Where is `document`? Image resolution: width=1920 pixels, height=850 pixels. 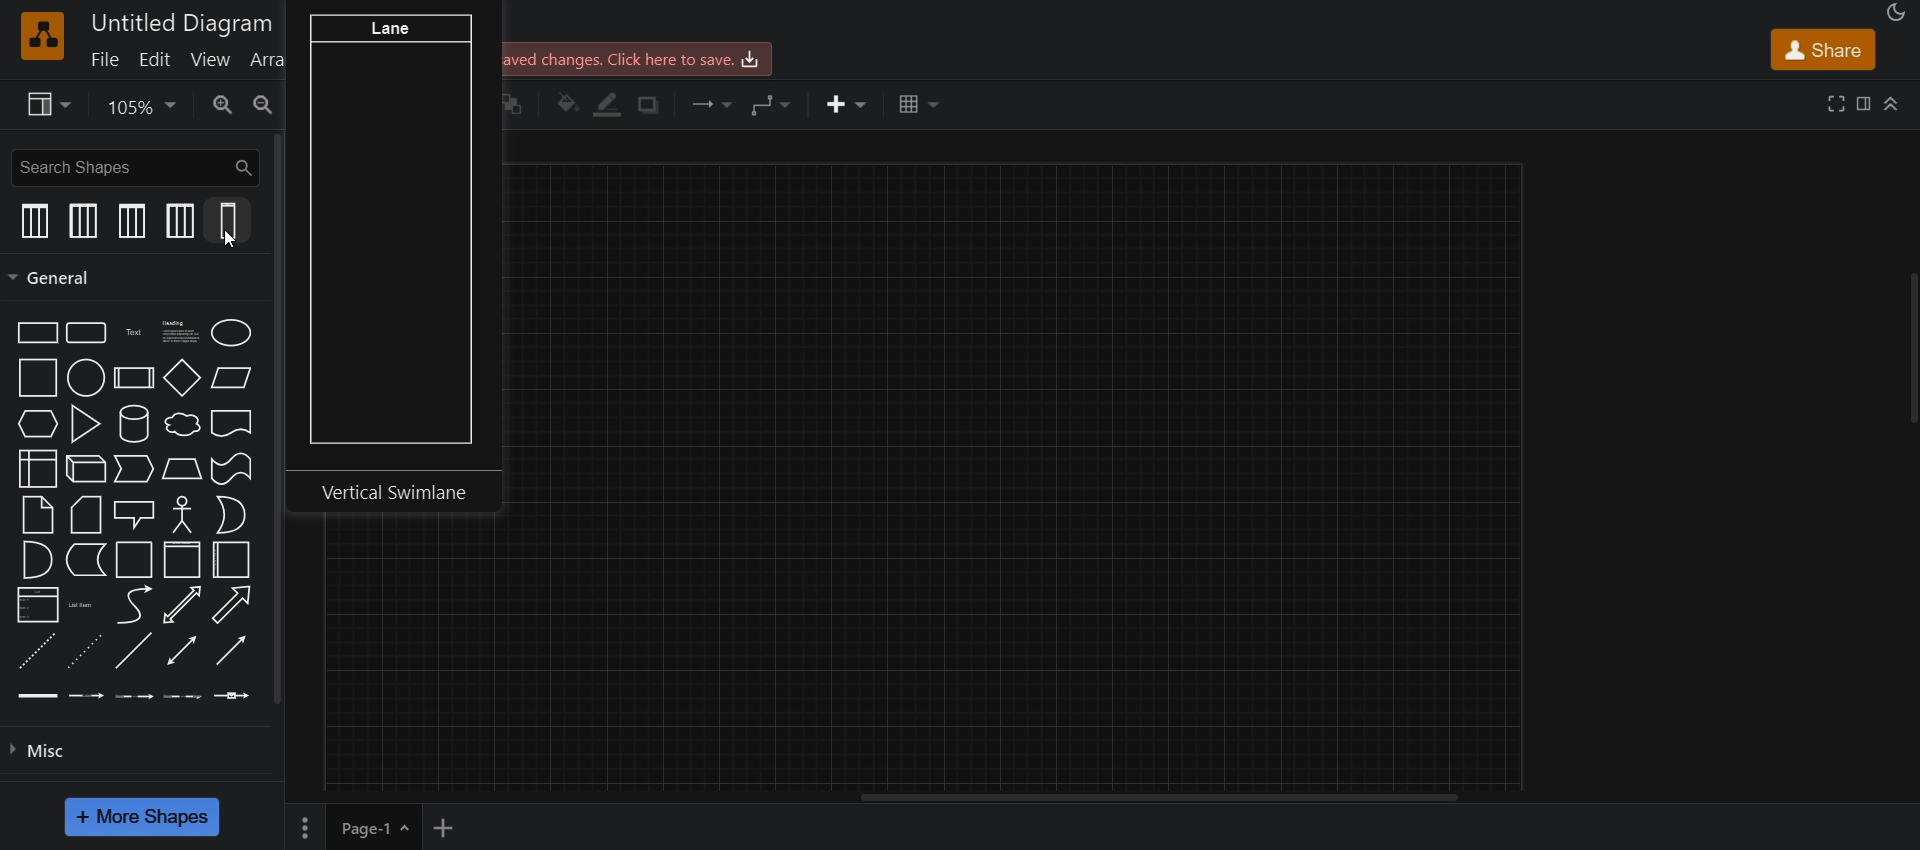
document is located at coordinates (234, 423).